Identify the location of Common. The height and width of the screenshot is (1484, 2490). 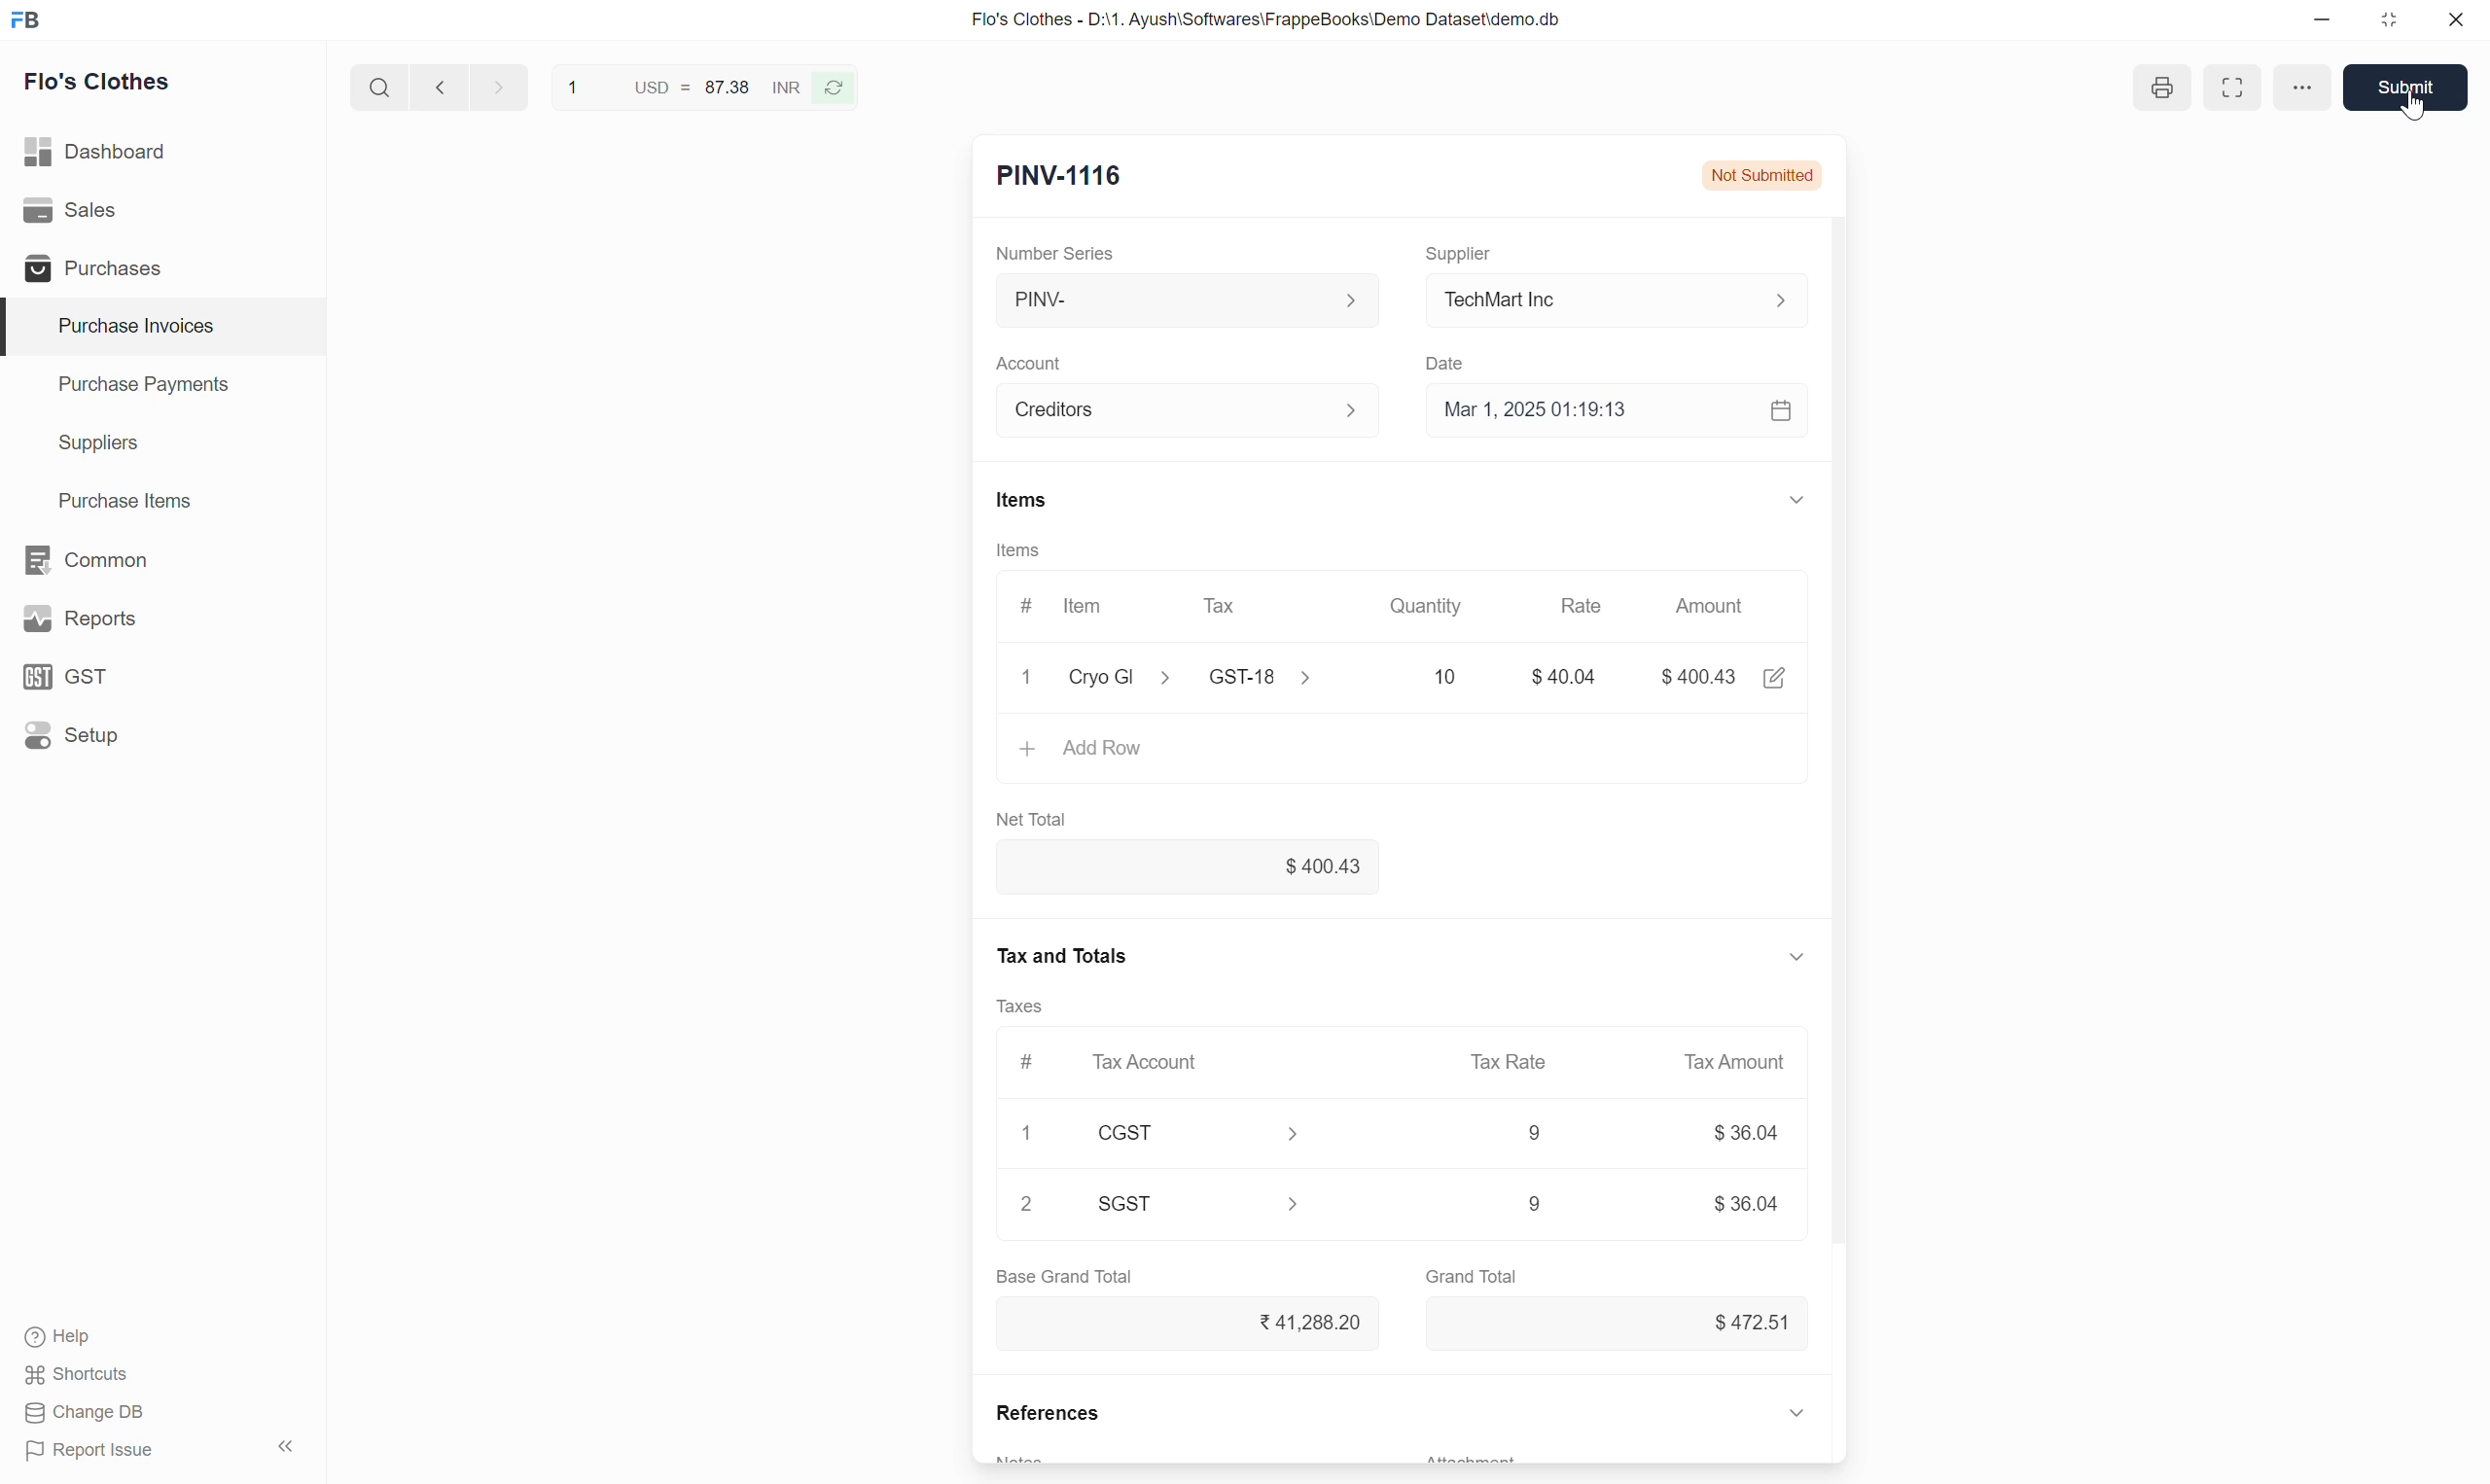
(89, 558).